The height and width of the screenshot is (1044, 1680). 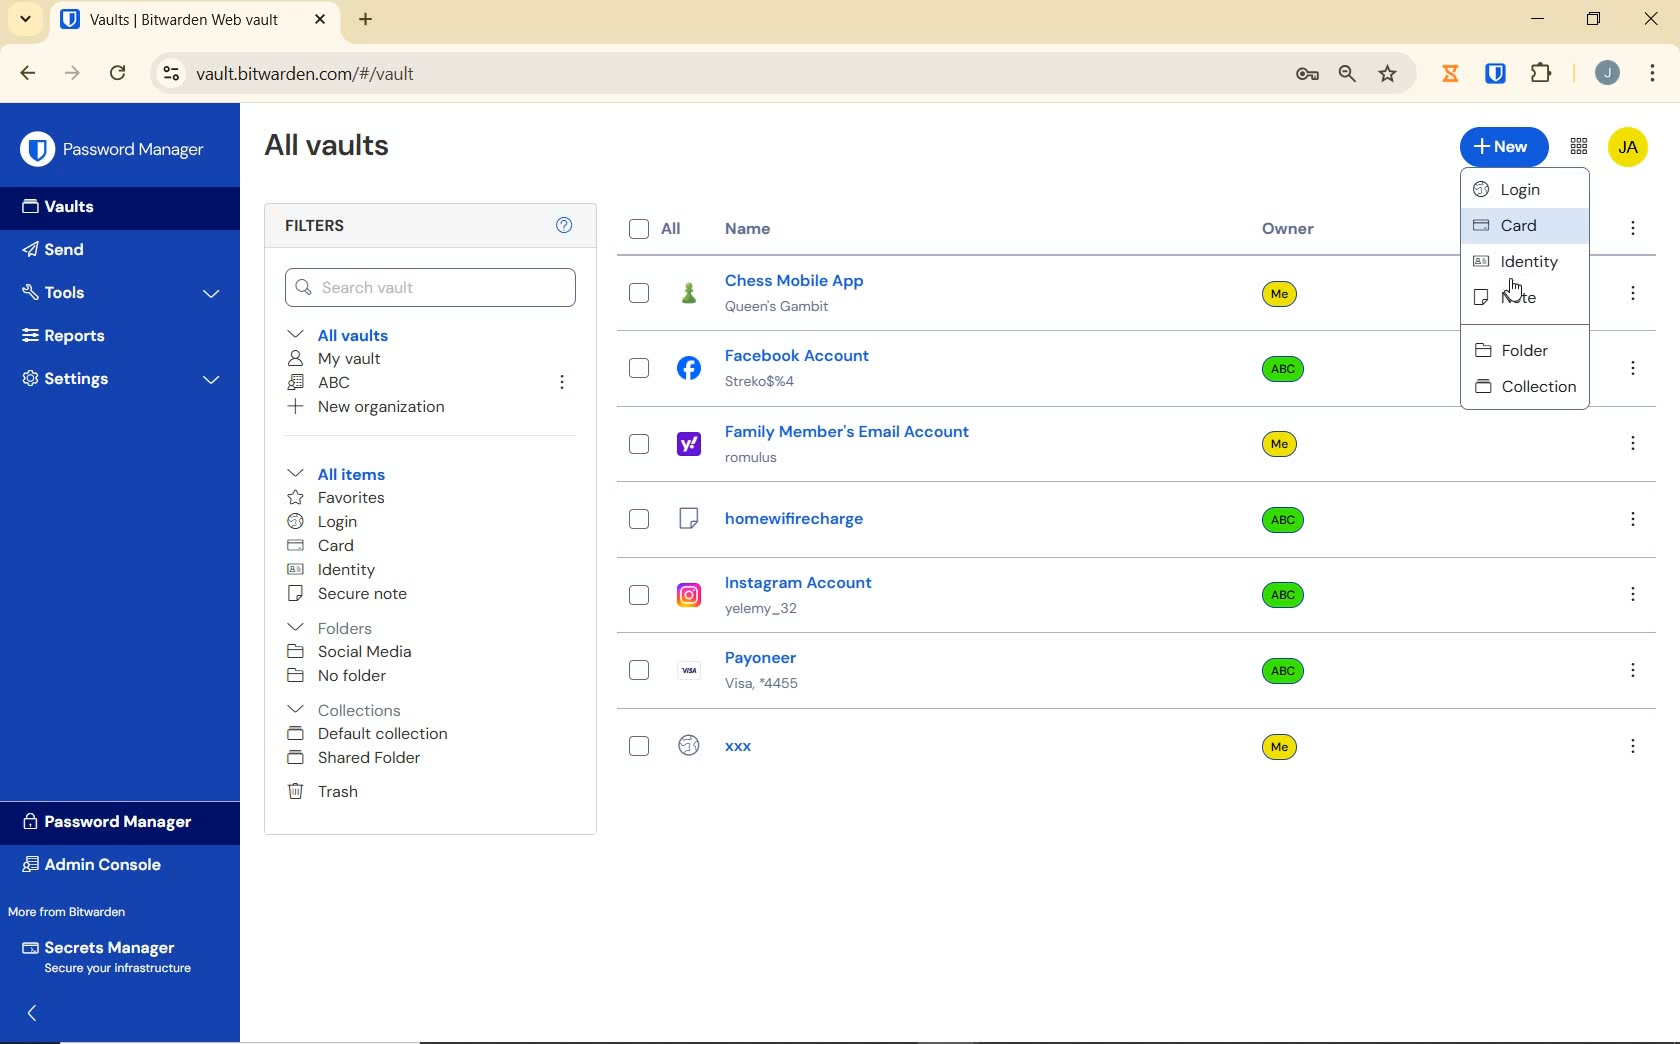 What do you see at coordinates (1633, 746) in the screenshot?
I see `more options` at bounding box center [1633, 746].